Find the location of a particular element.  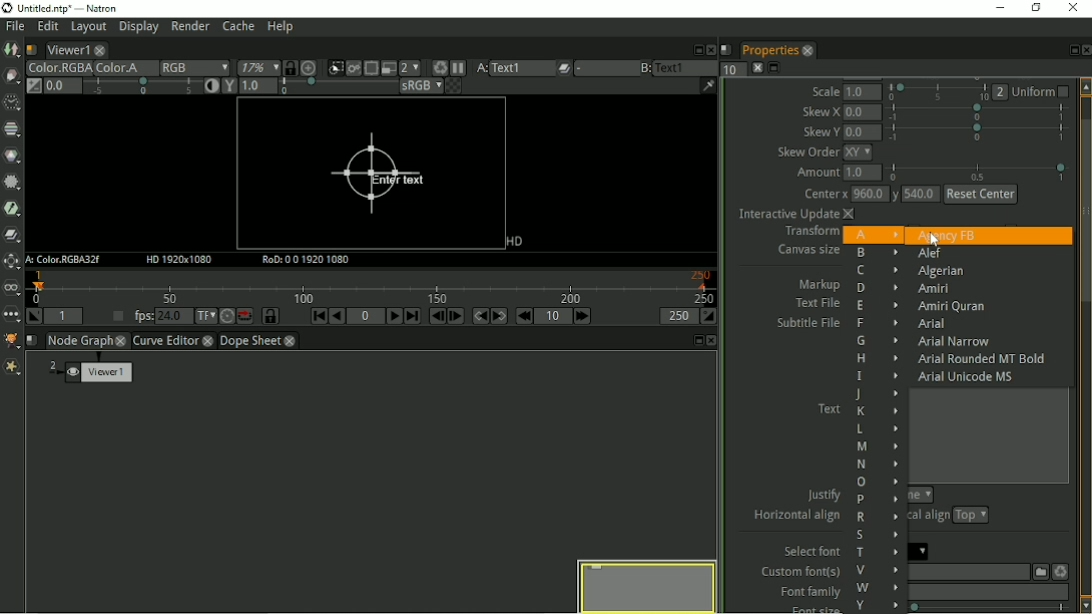

title is located at coordinates (72, 8).